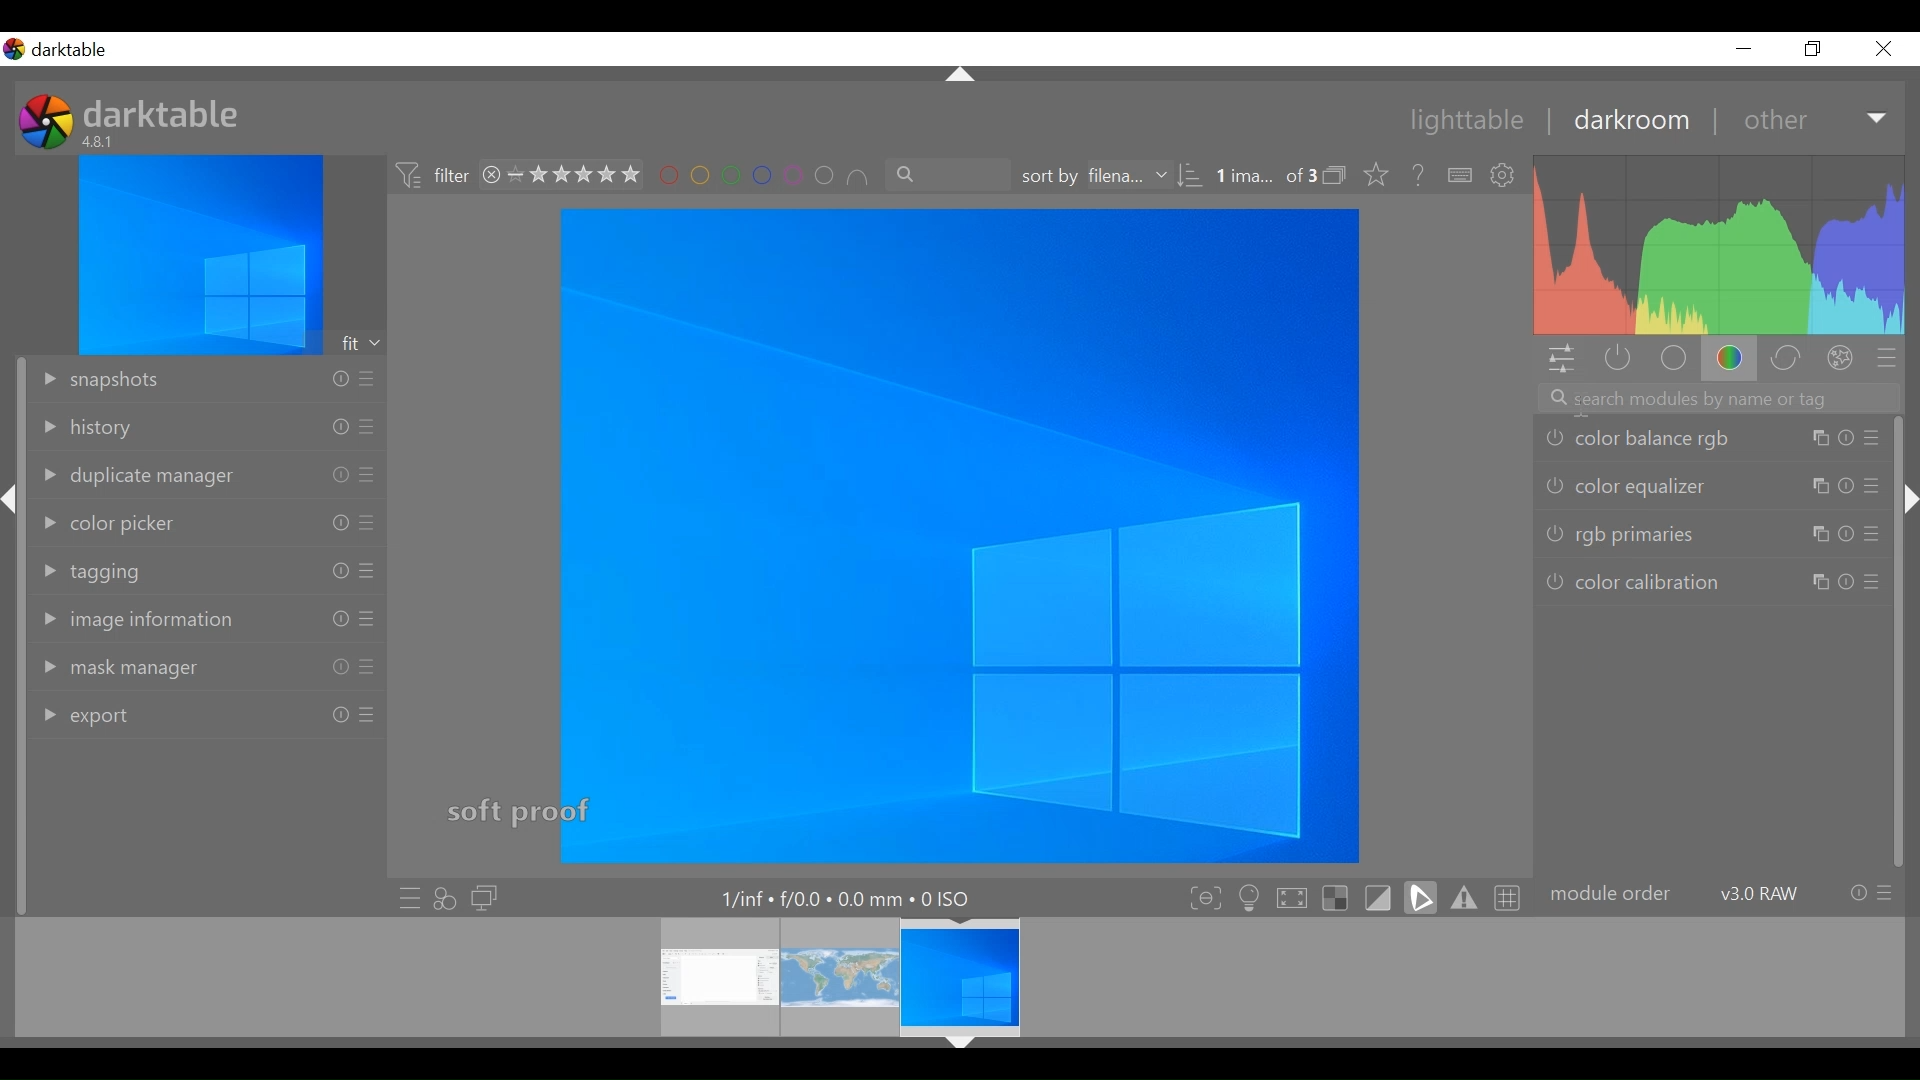 The height and width of the screenshot is (1080, 1920). Describe the element at coordinates (341, 714) in the screenshot. I see `info` at that location.